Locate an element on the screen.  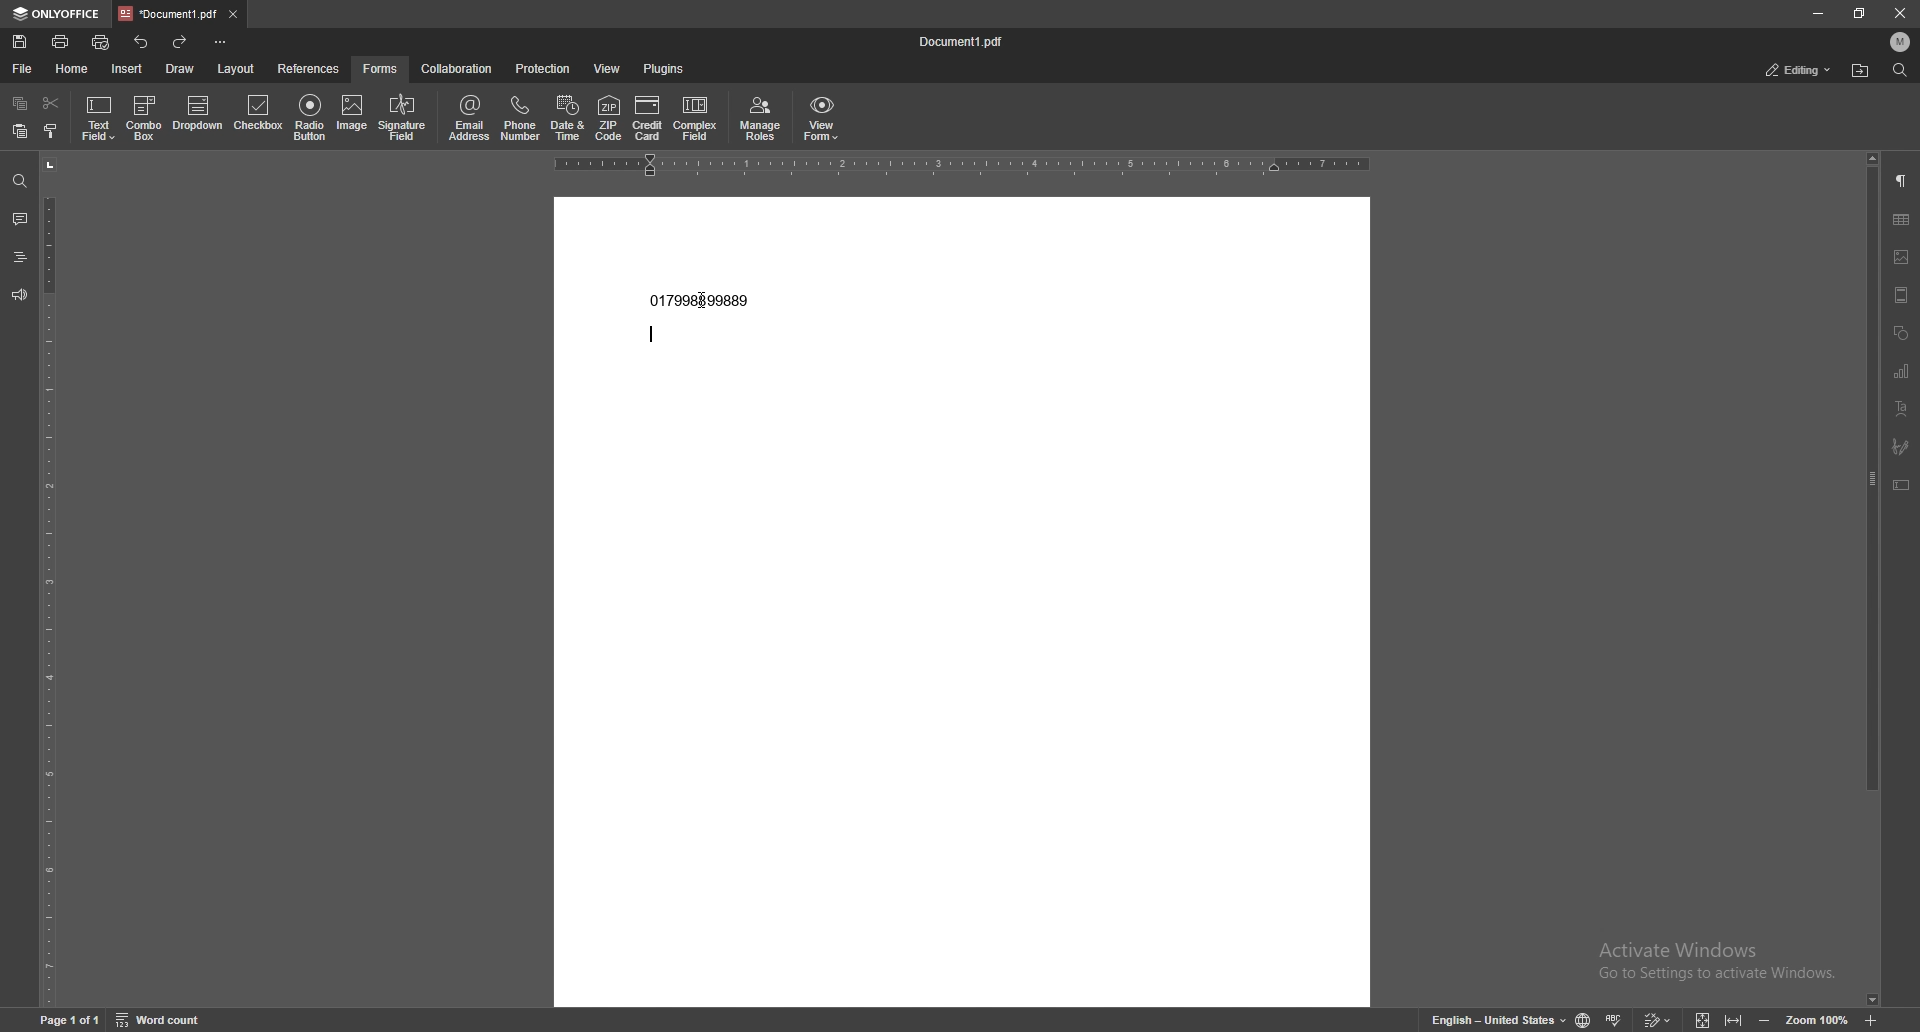
zoom is located at coordinates (1817, 1020).